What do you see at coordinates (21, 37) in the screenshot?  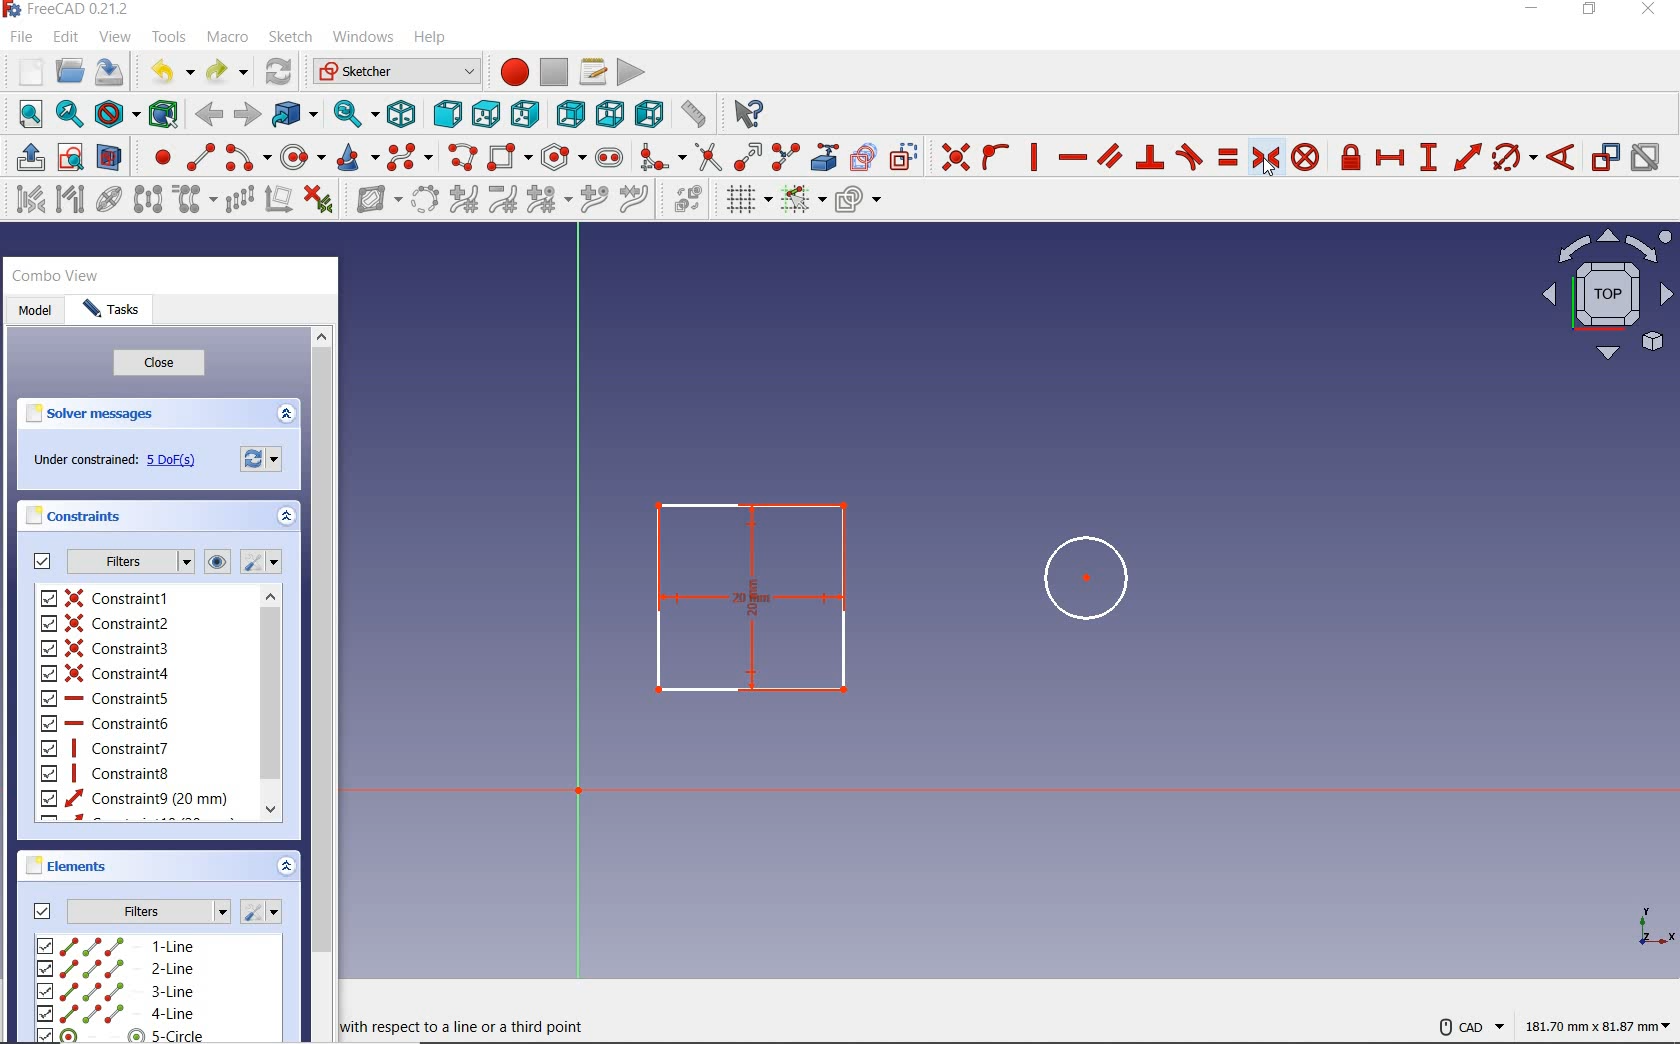 I see `file` at bounding box center [21, 37].